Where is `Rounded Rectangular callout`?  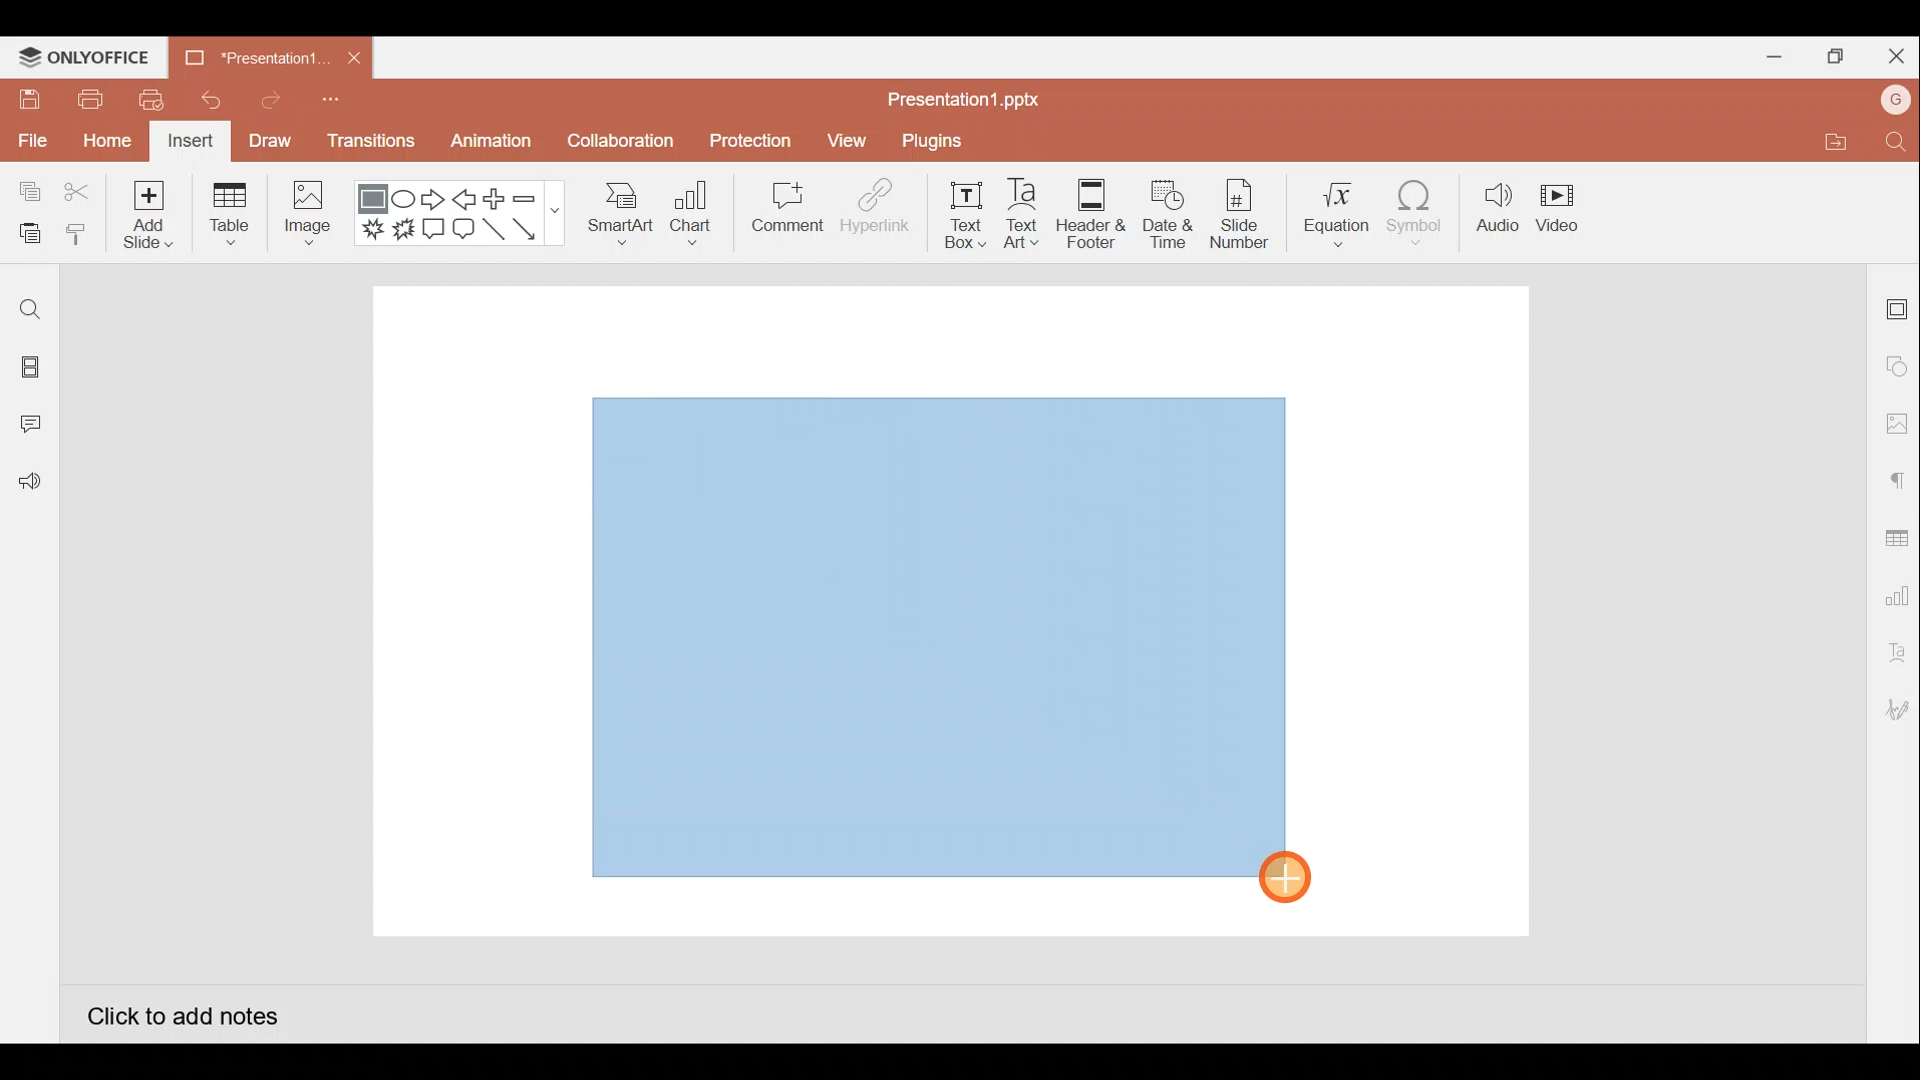
Rounded Rectangular callout is located at coordinates (463, 226).